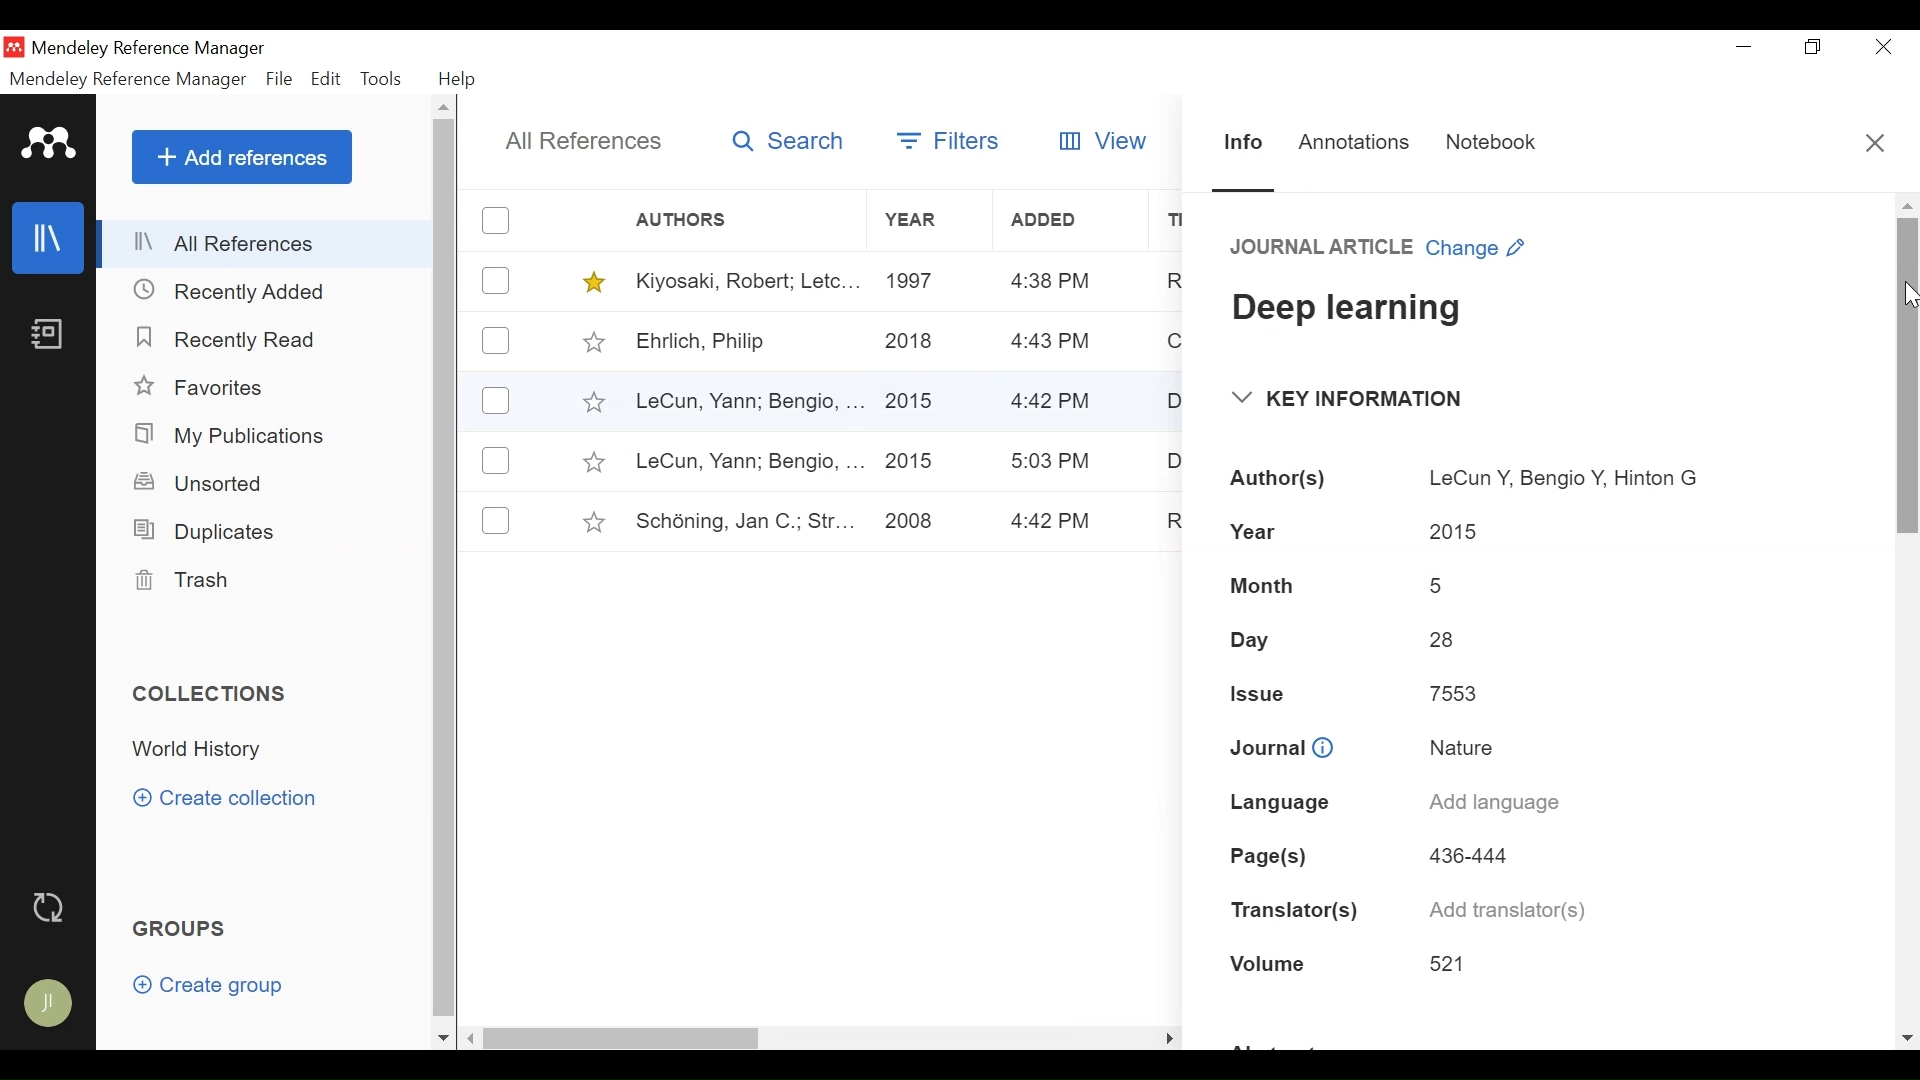 Image resolution: width=1920 pixels, height=1080 pixels. Describe the element at coordinates (1907, 204) in the screenshot. I see `scroll up` at that location.